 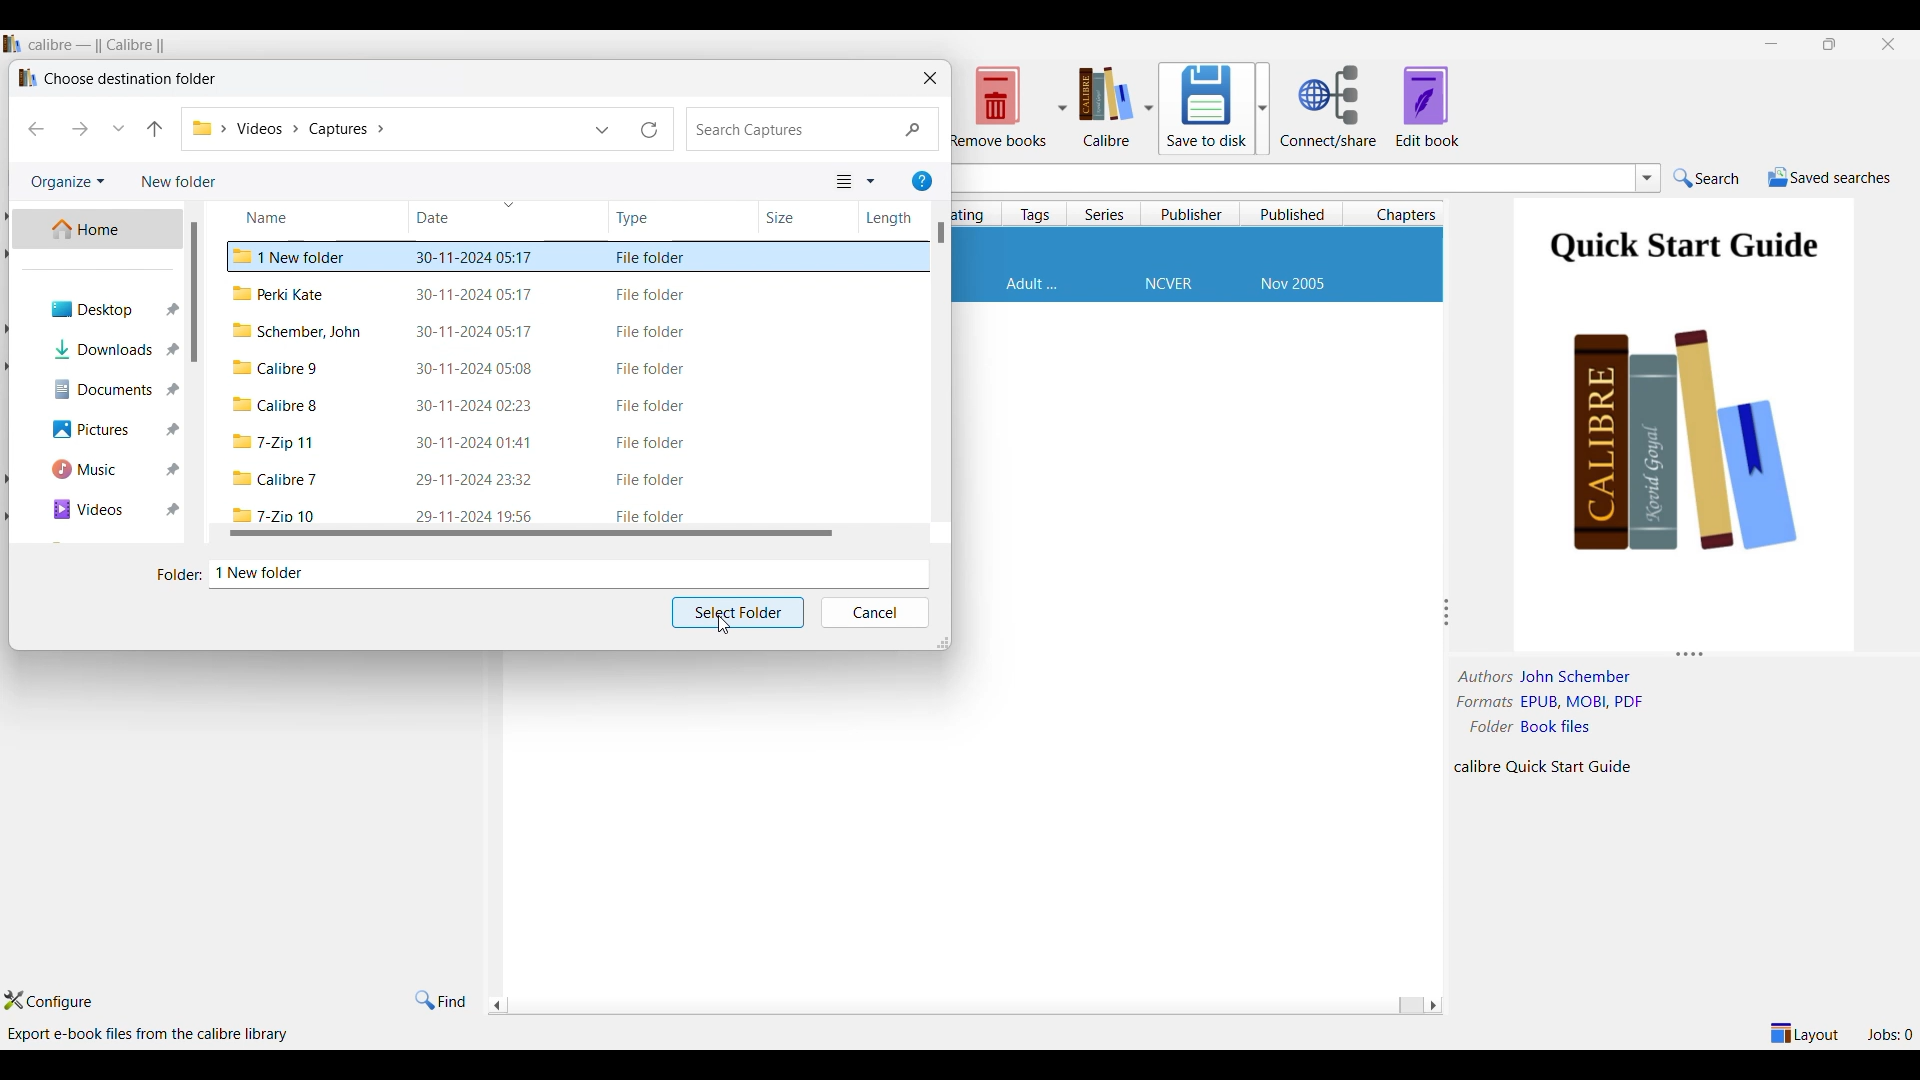 I want to click on Change width of panels attached to this line, so click(x=1451, y=612).